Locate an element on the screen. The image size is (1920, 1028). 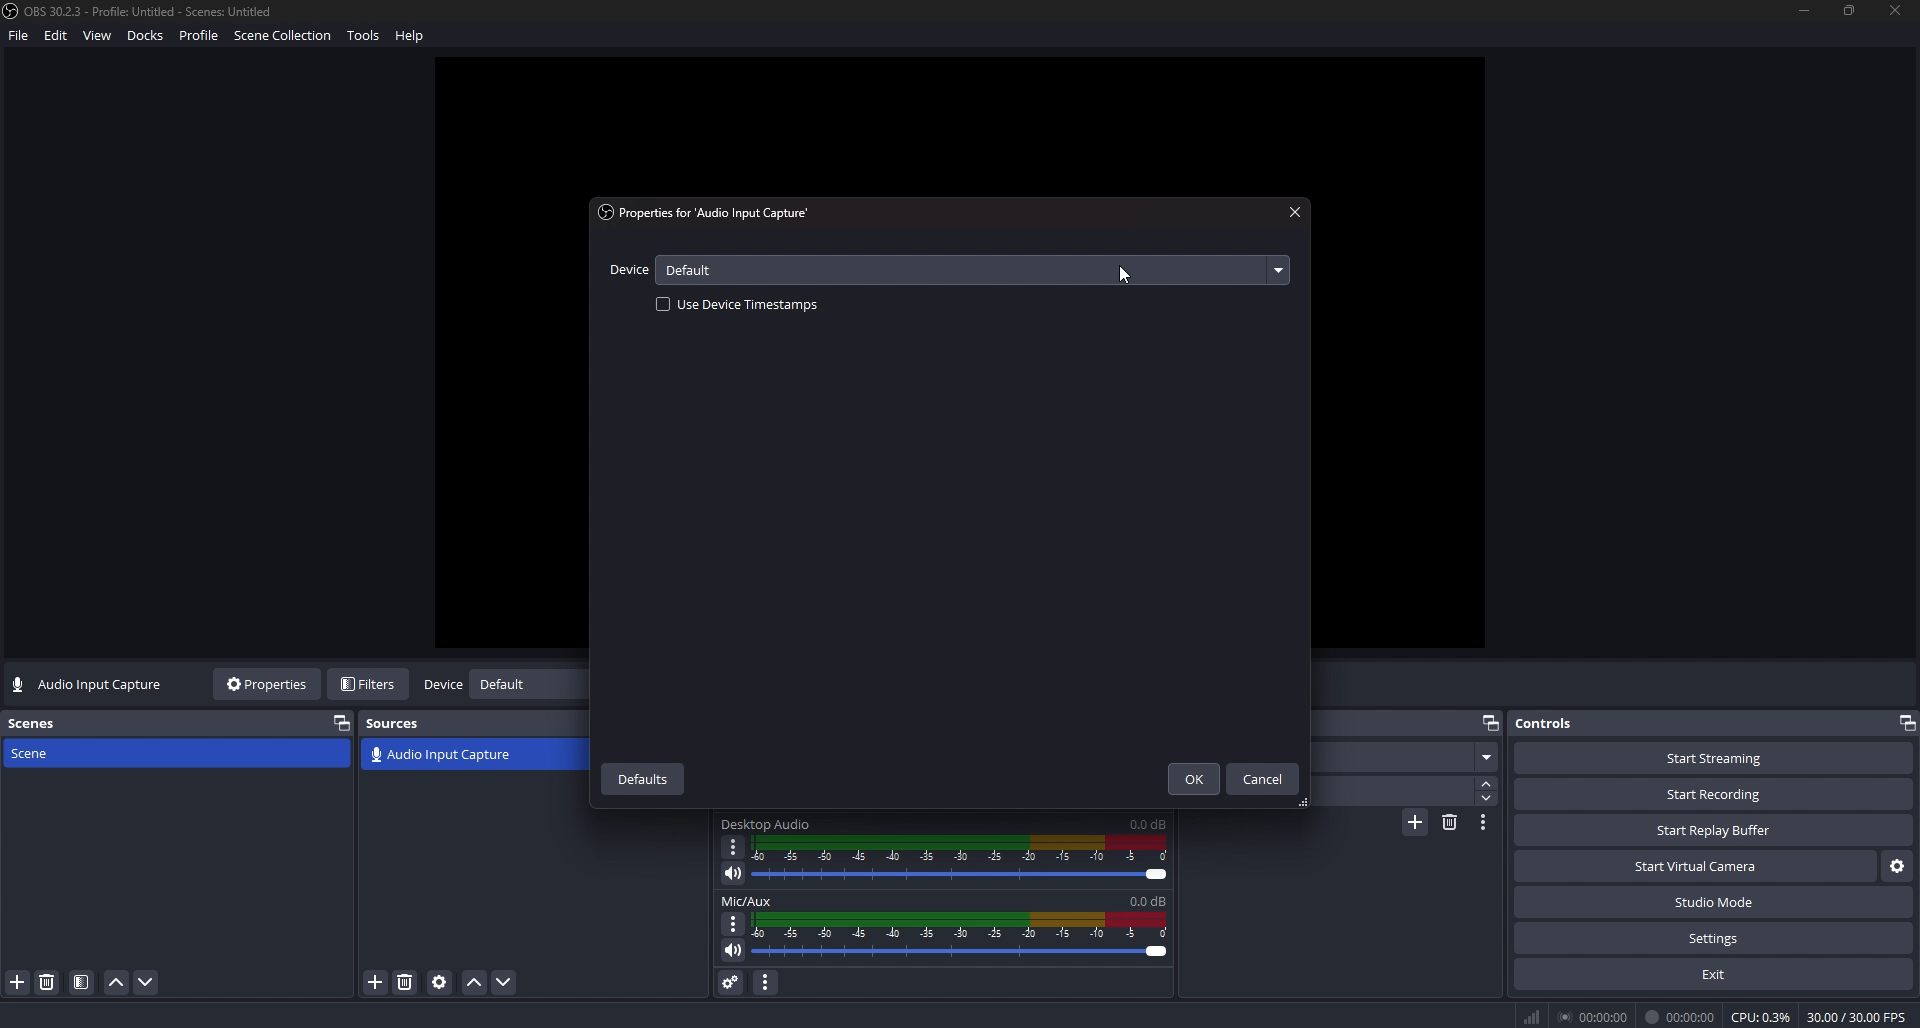
cursor is located at coordinates (1126, 273).